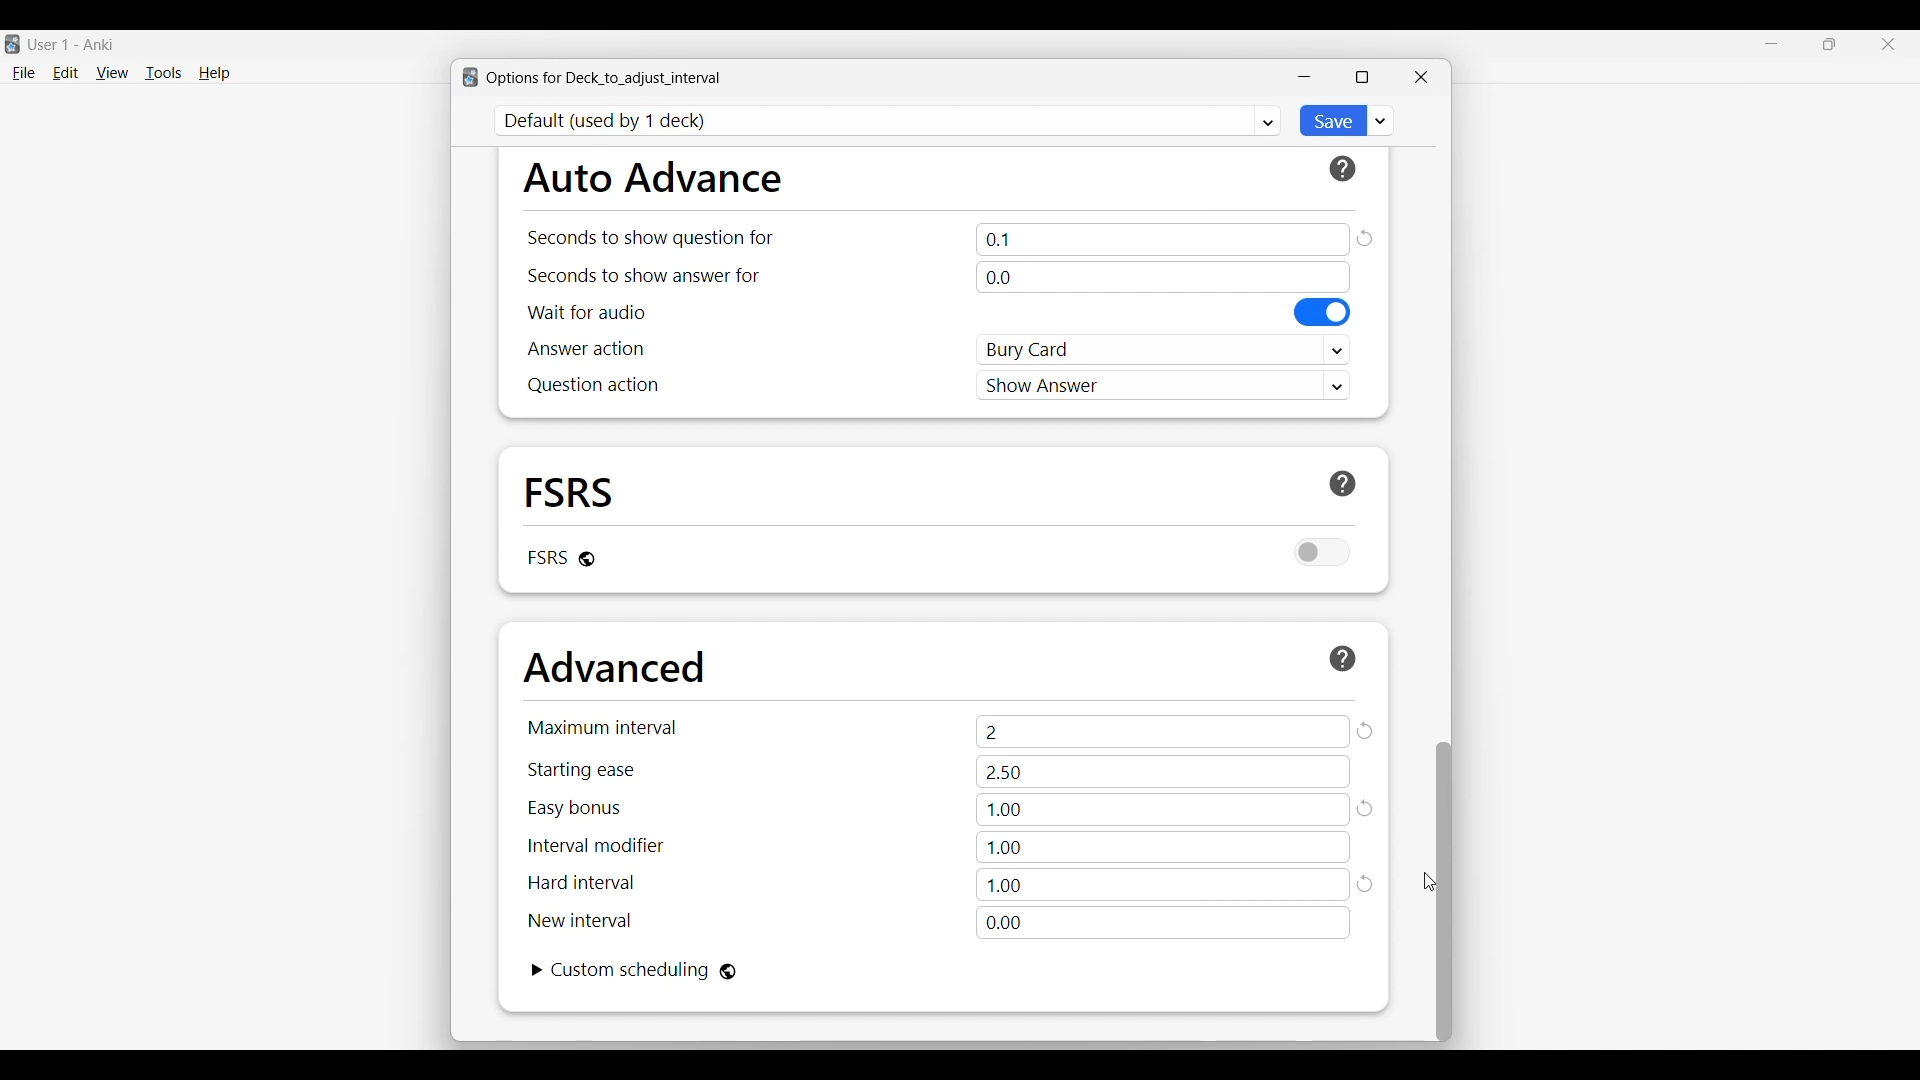 Image resolution: width=1920 pixels, height=1080 pixels. What do you see at coordinates (593, 385) in the screenshot?
I see `Indicates question action` at bounding box center [593, 385].